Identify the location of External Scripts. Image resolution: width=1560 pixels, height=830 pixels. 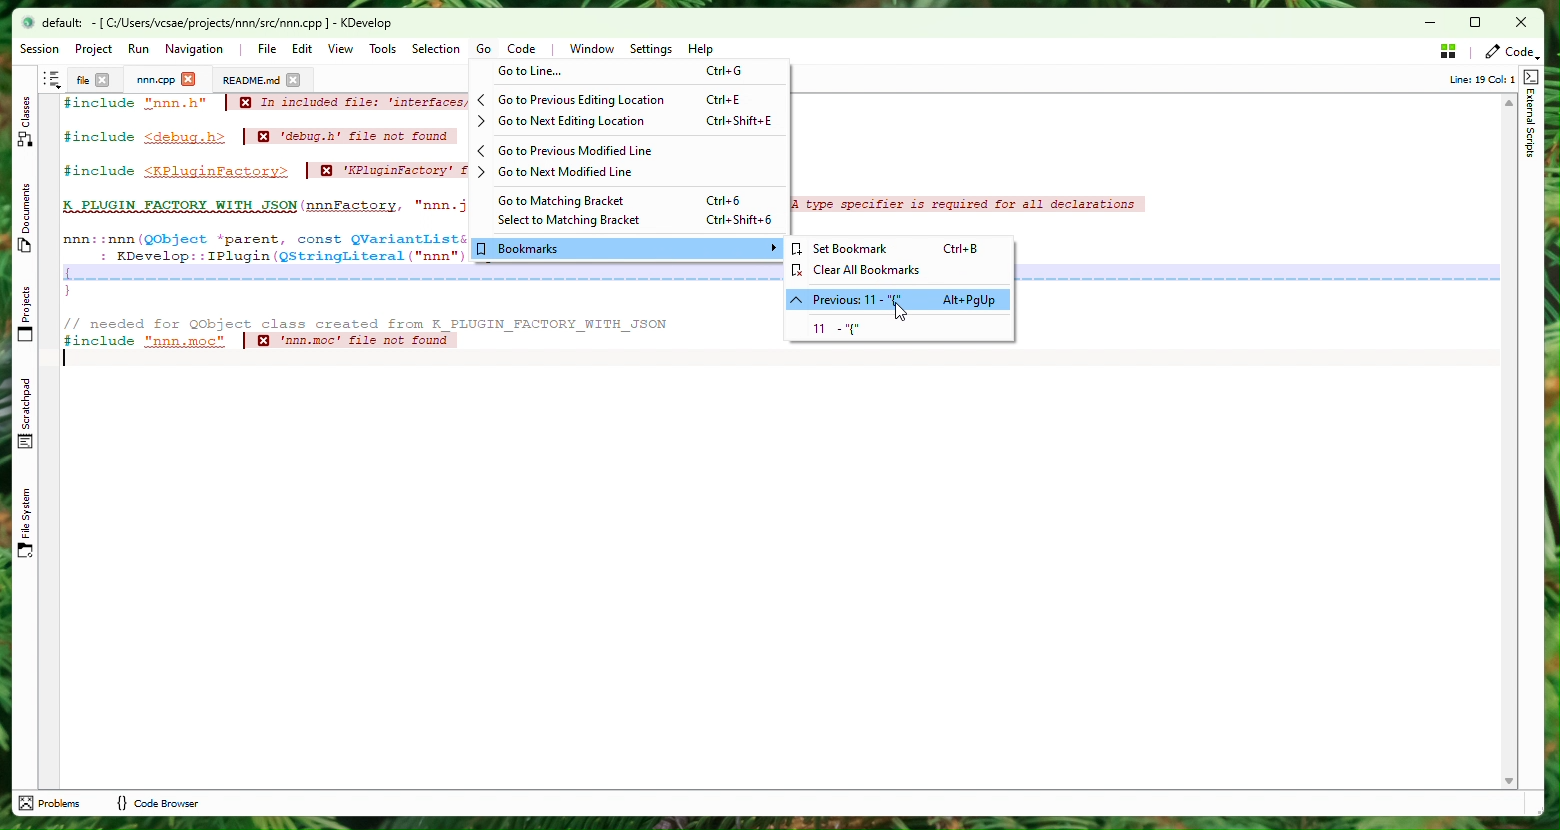
(1531, 117).